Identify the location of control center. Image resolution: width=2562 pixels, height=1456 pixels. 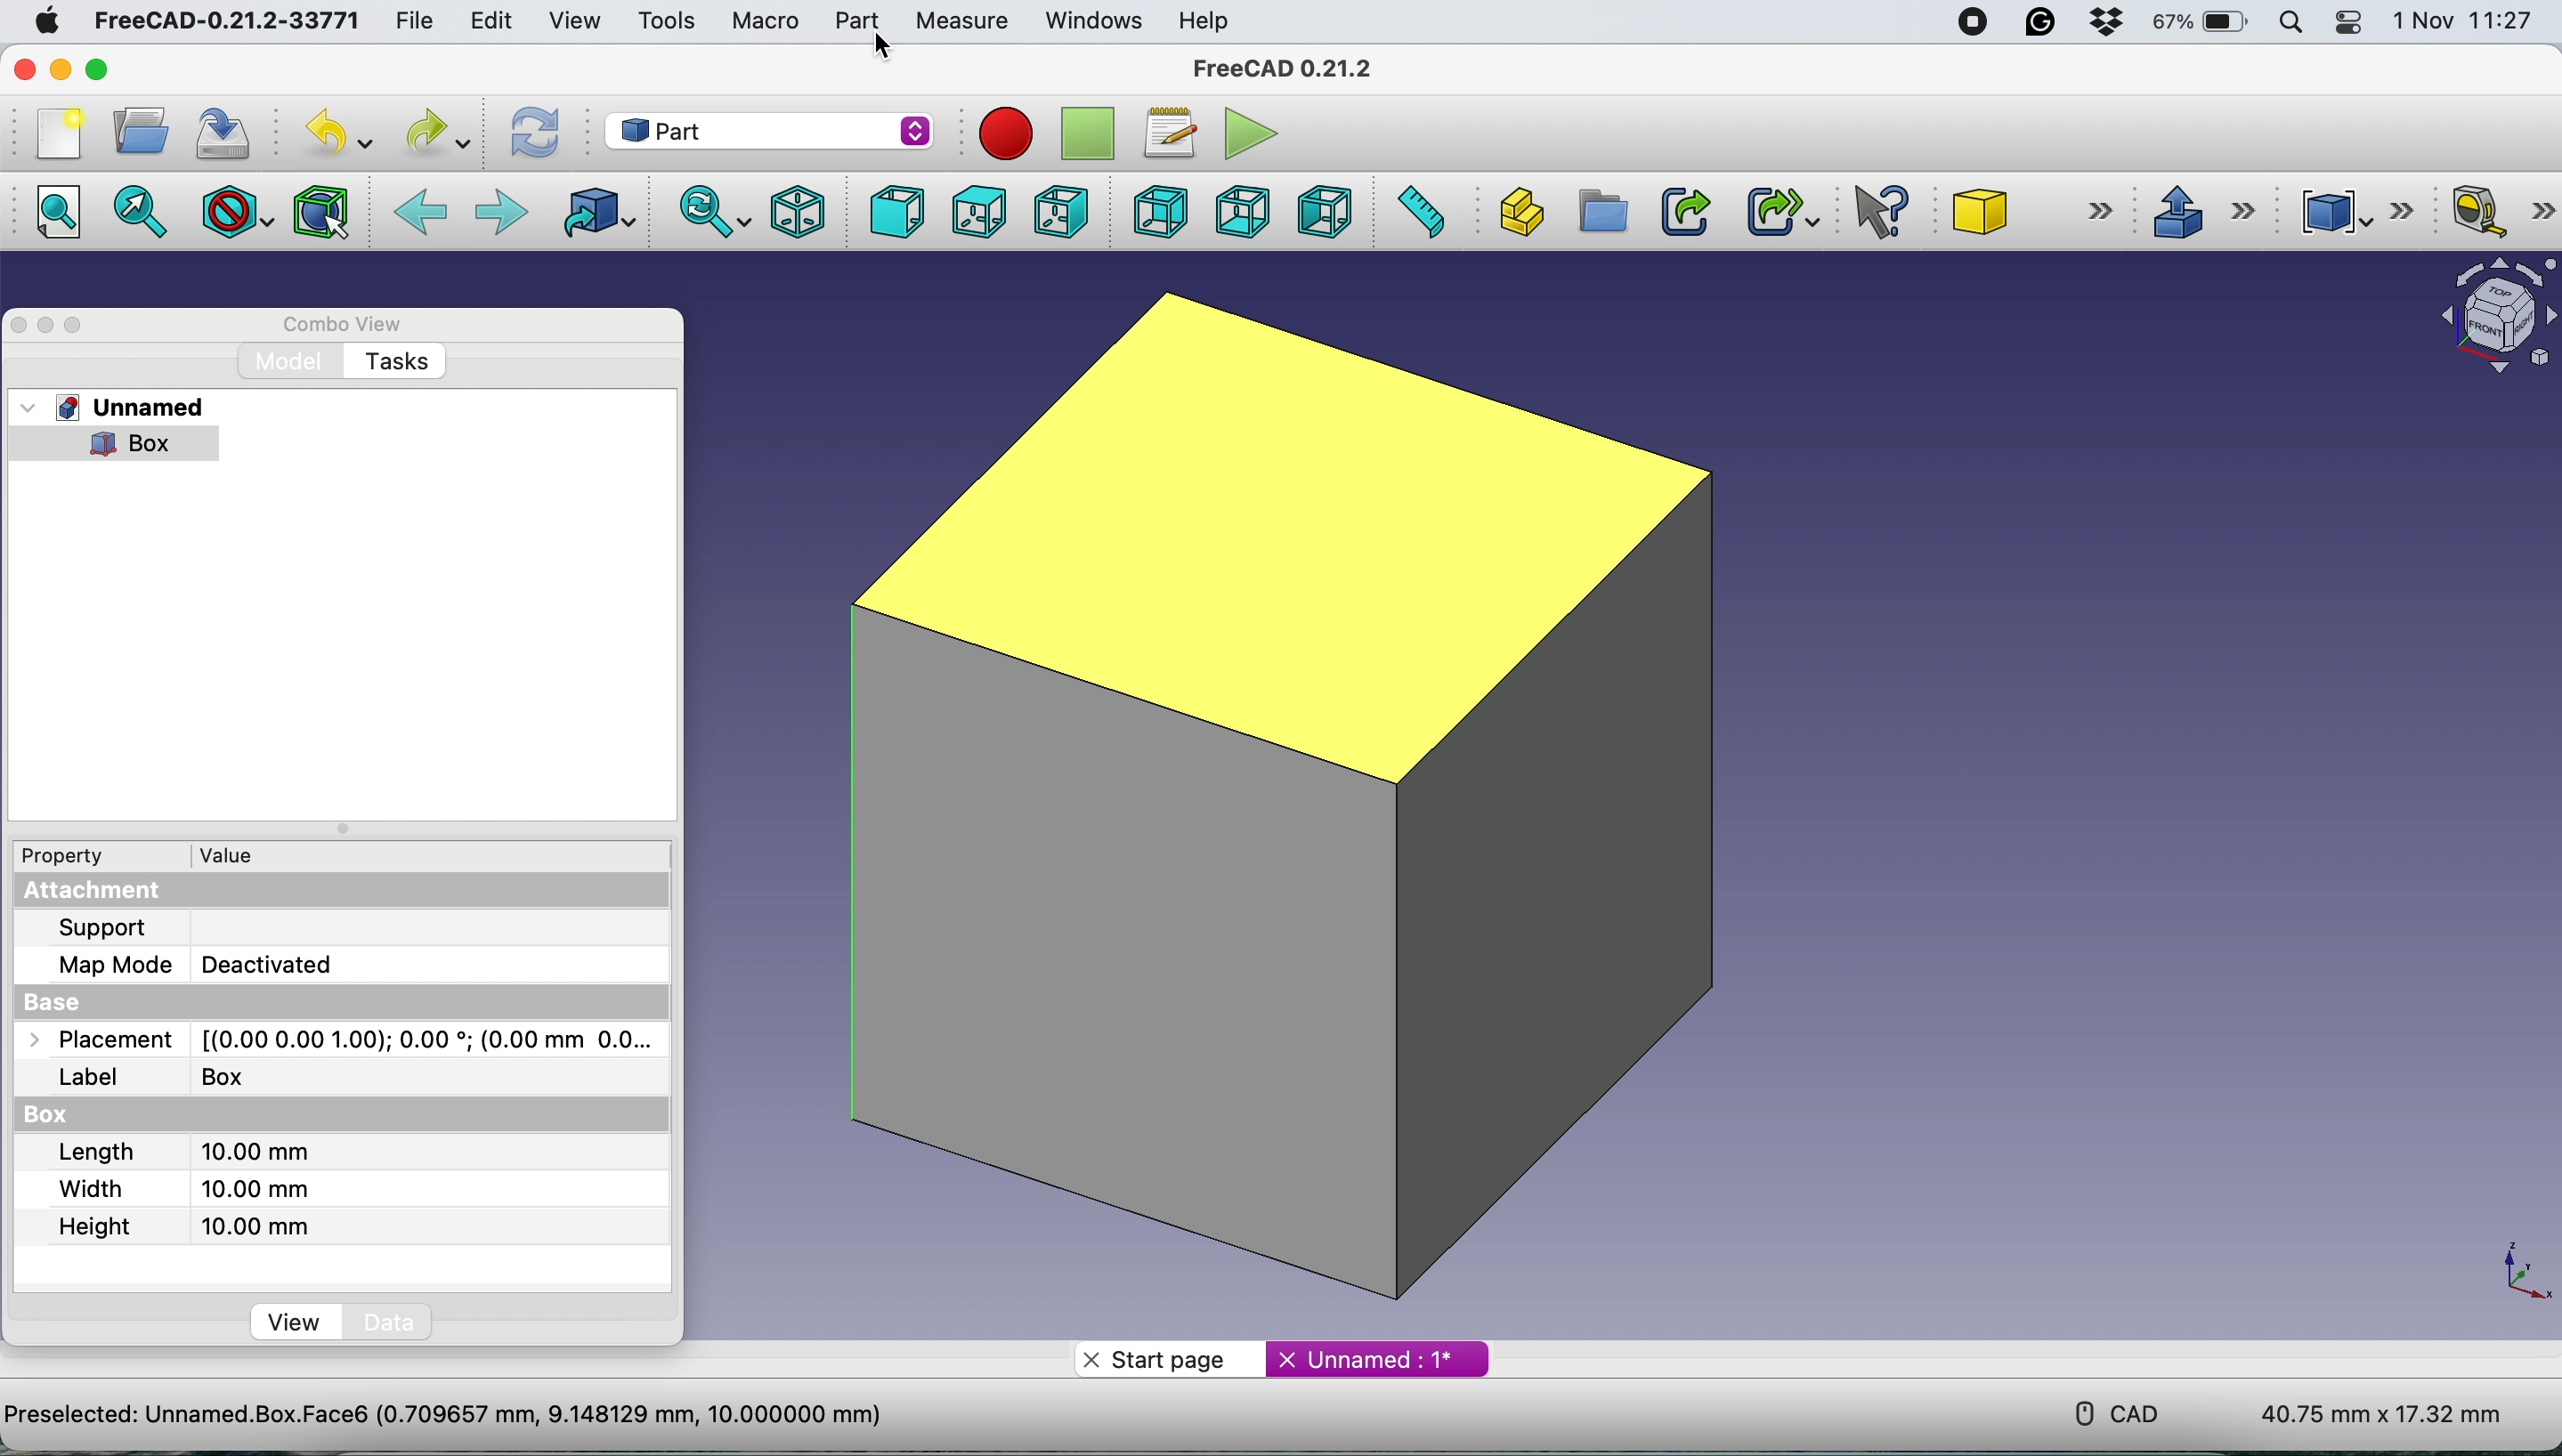
(2351, 24).